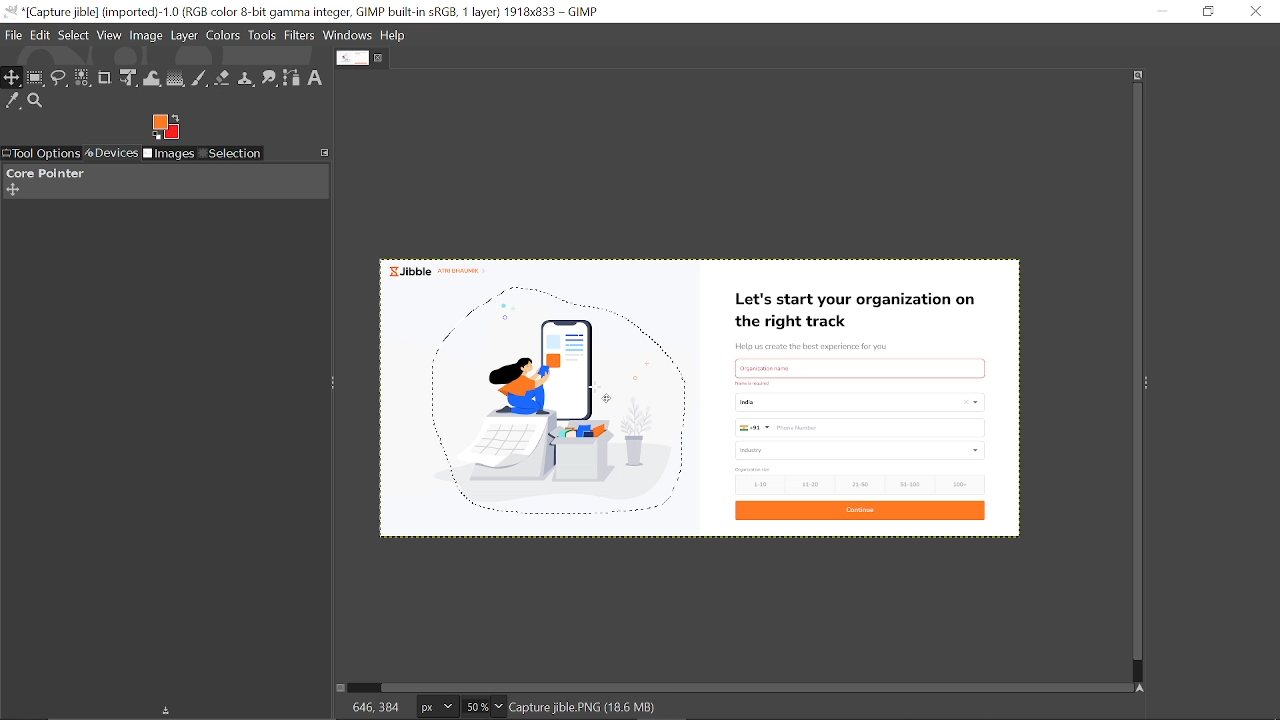 The width and height of the screenshot is (1280, 720). What do you see at coordinates (200, 80) in the screenshot?
I see `Paintbrush tool` at bounding box center [200, 80].